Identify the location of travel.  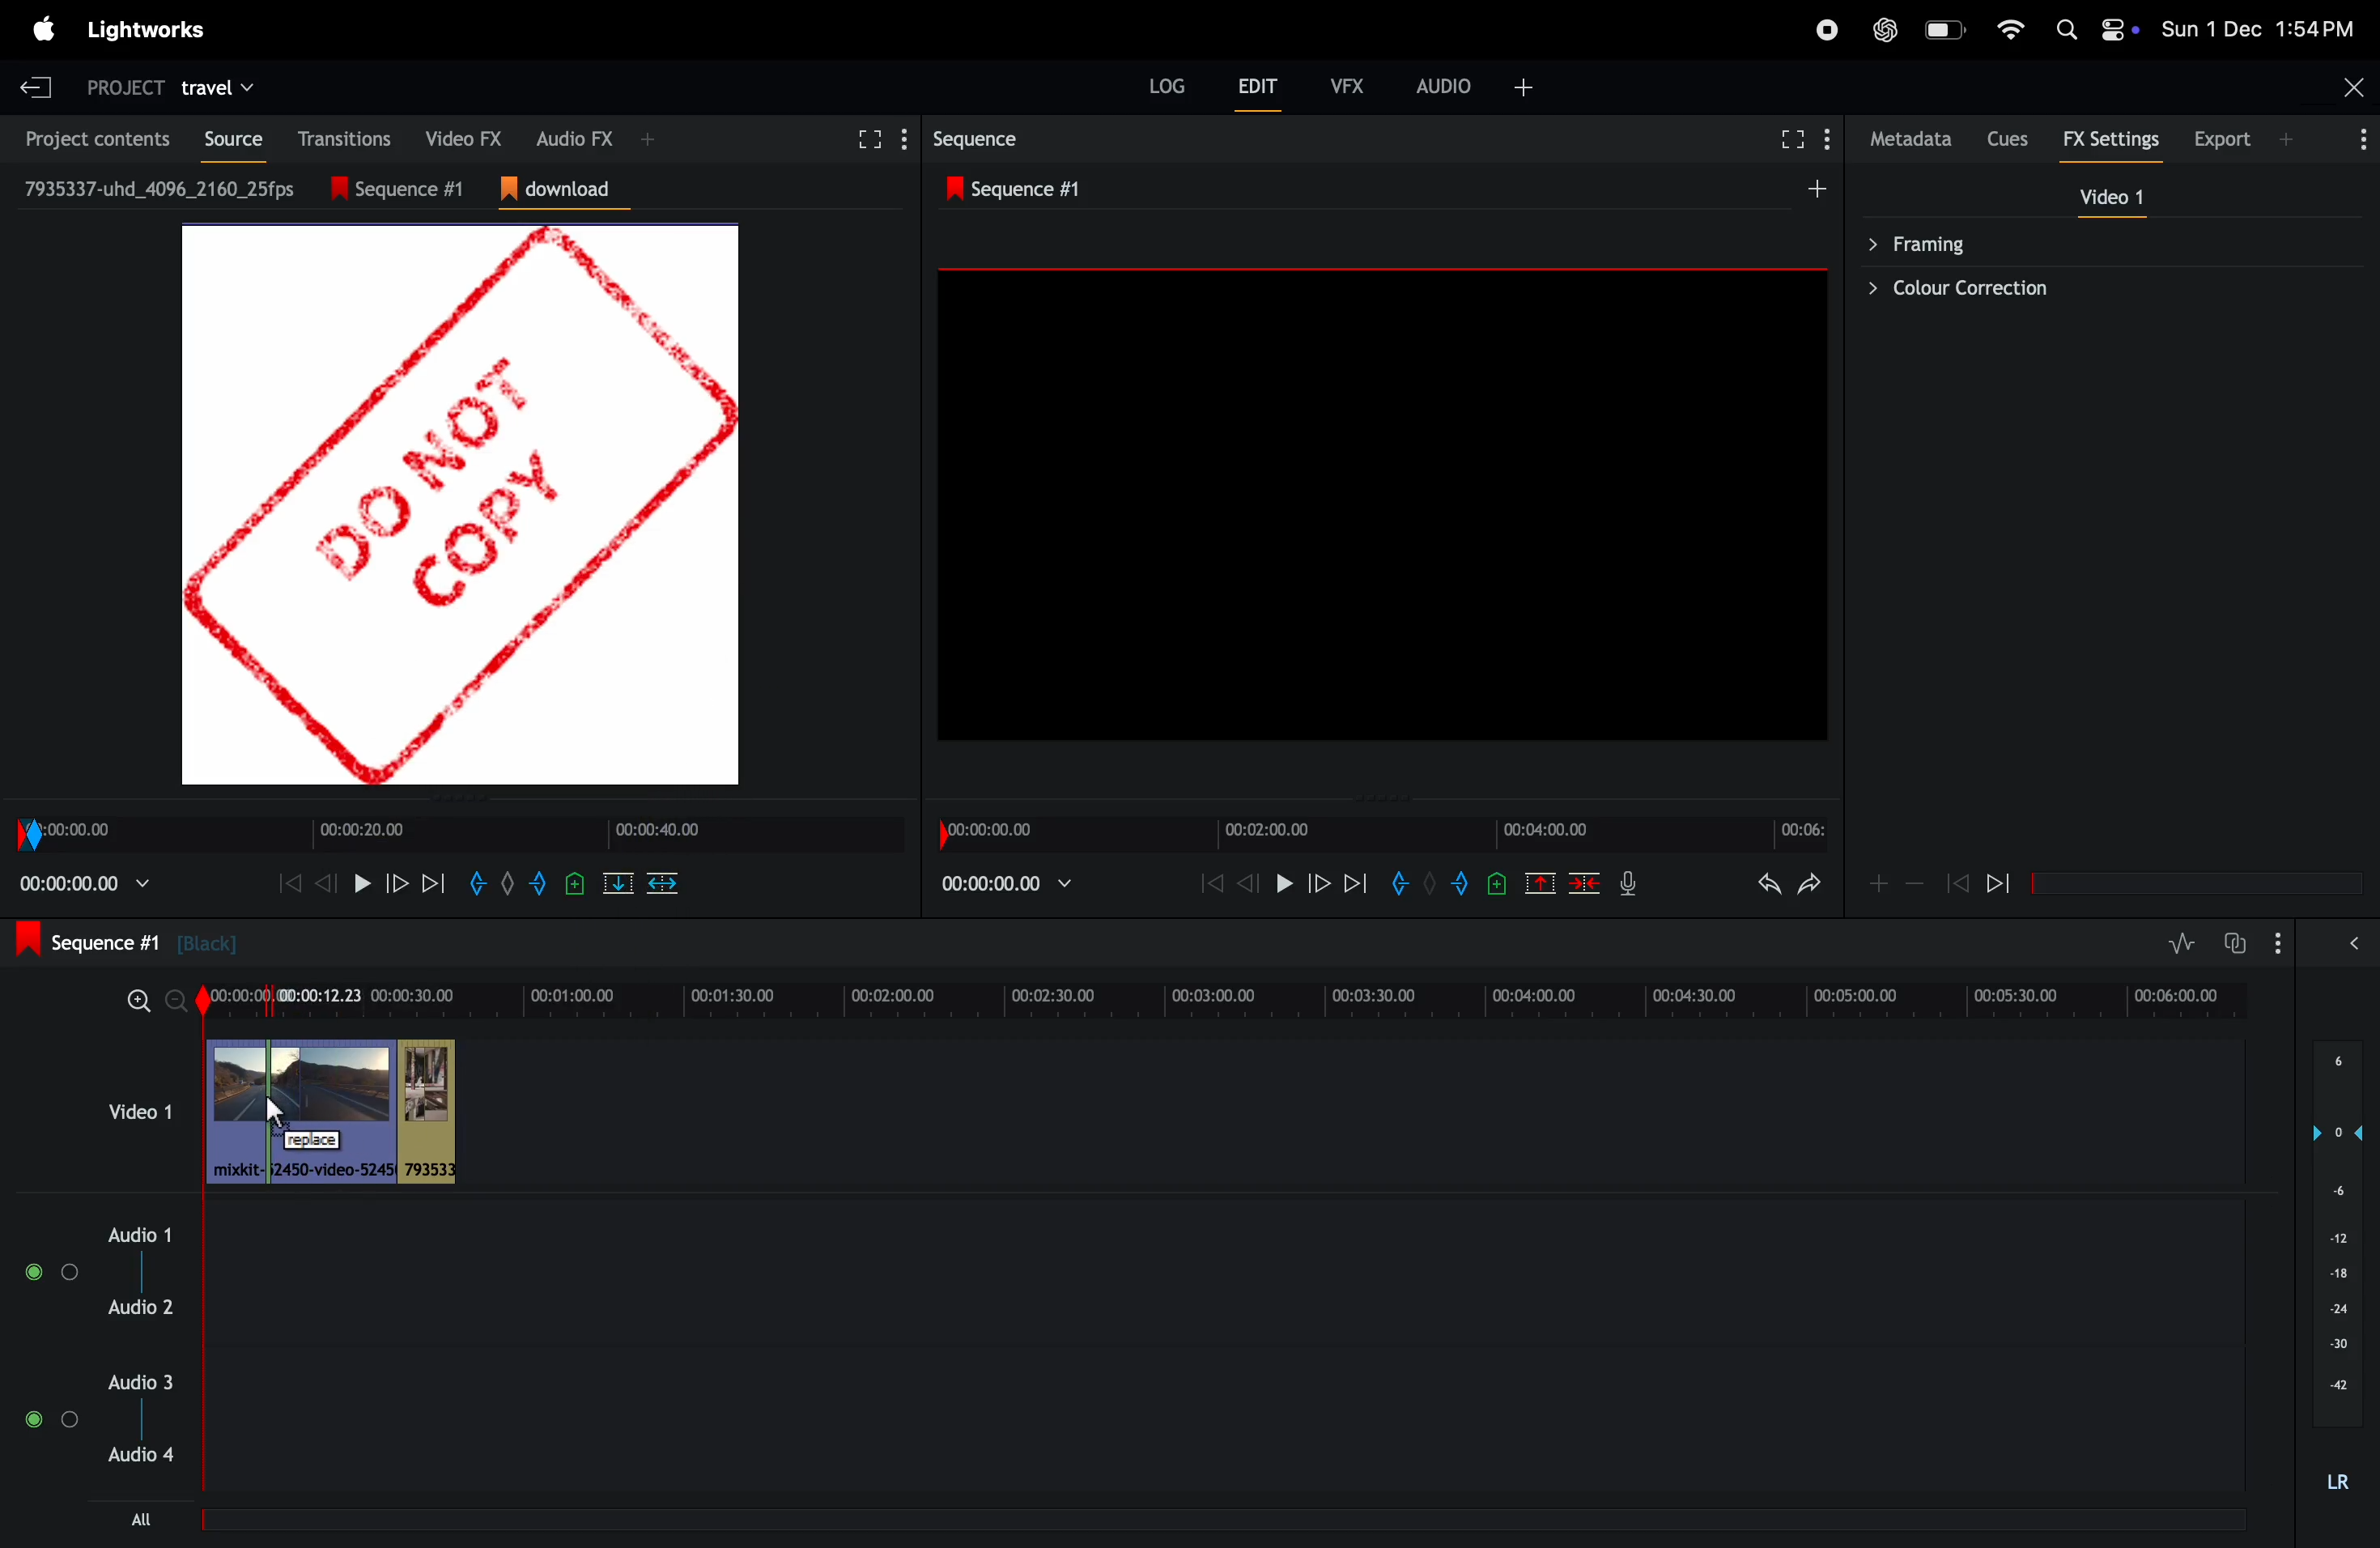
(216, 90).